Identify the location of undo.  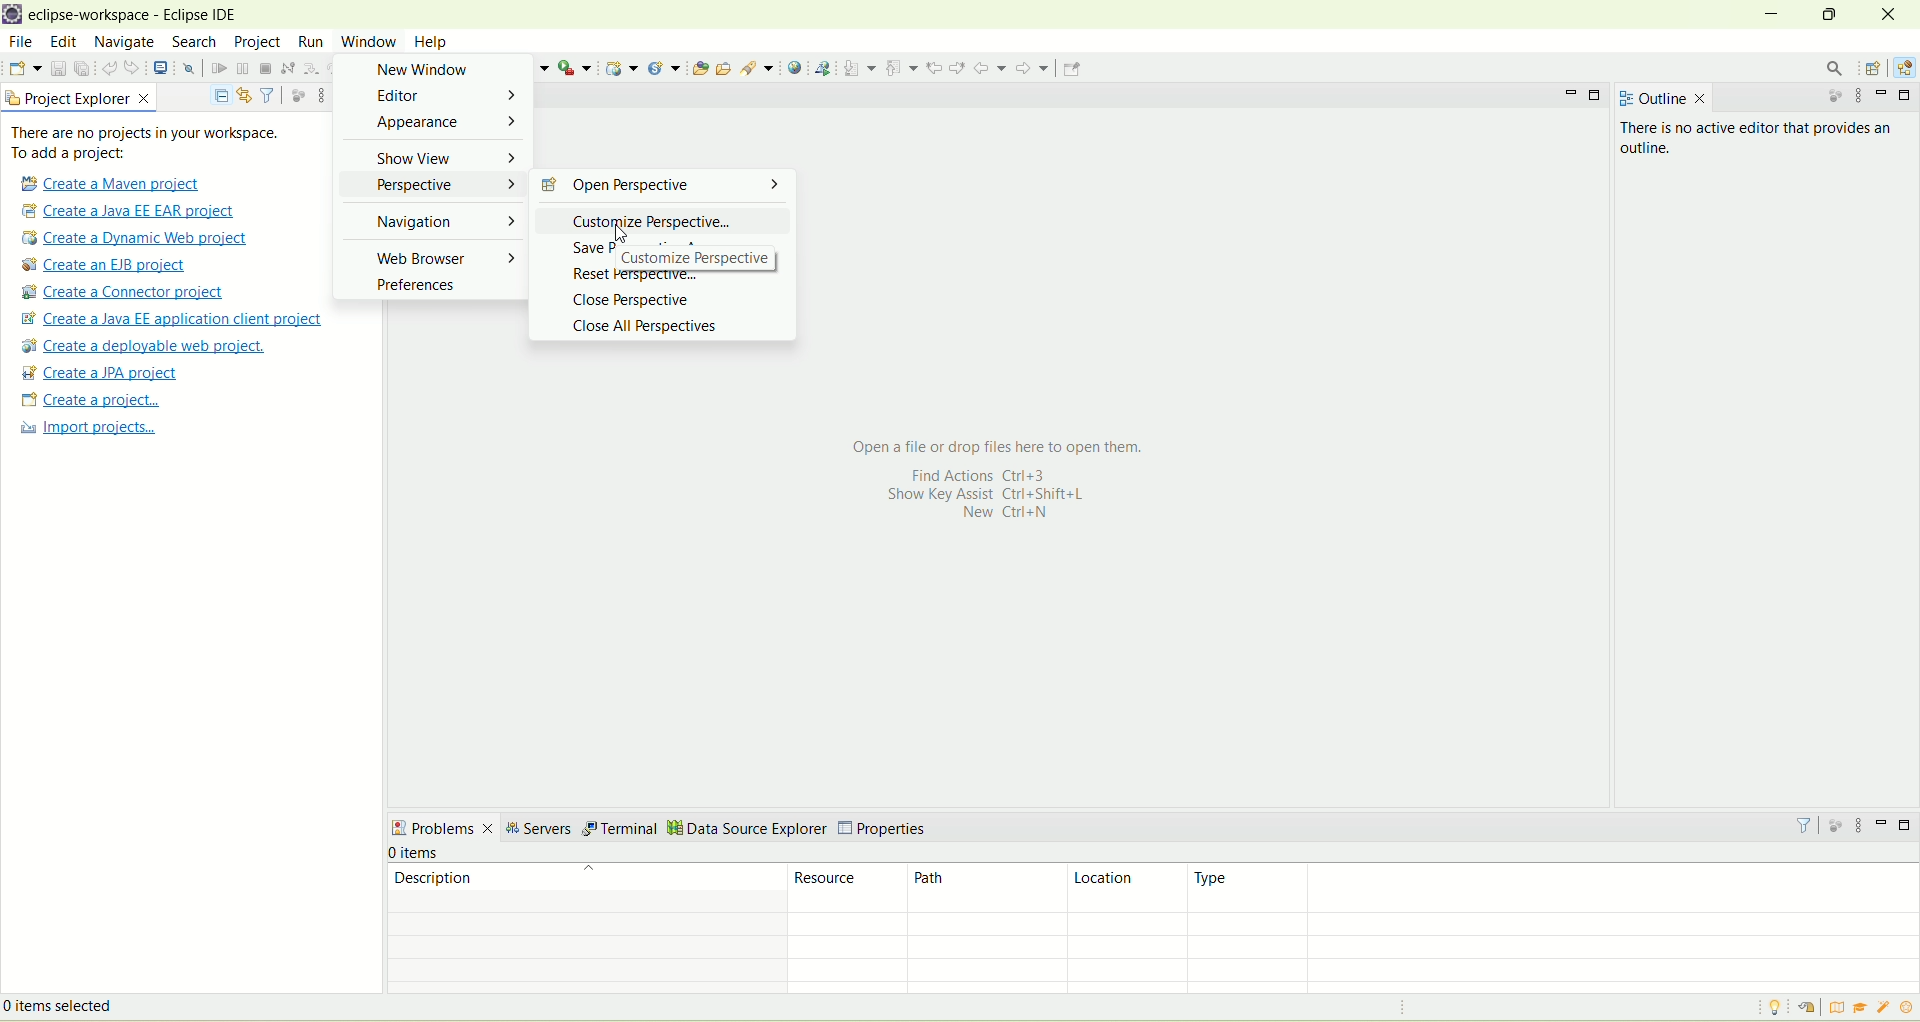
(109, 71).